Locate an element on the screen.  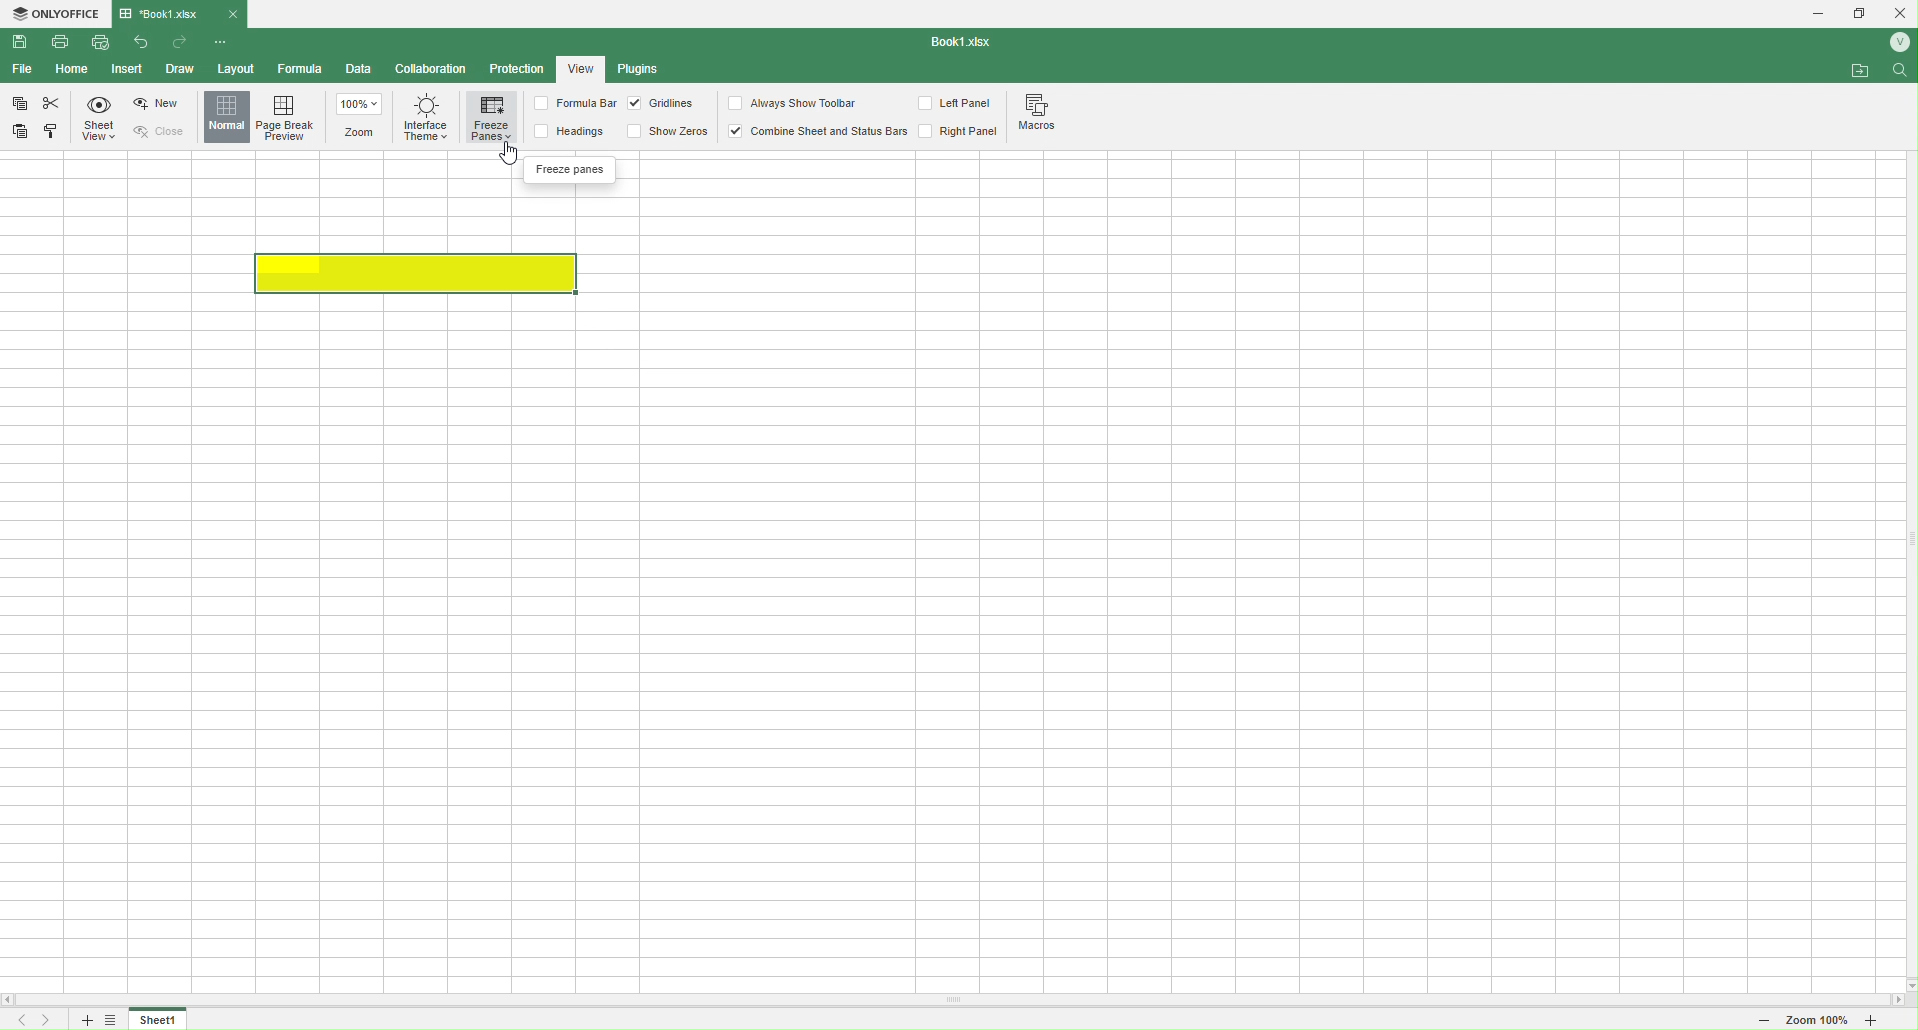
Find is located at coordinates (1901, 74).